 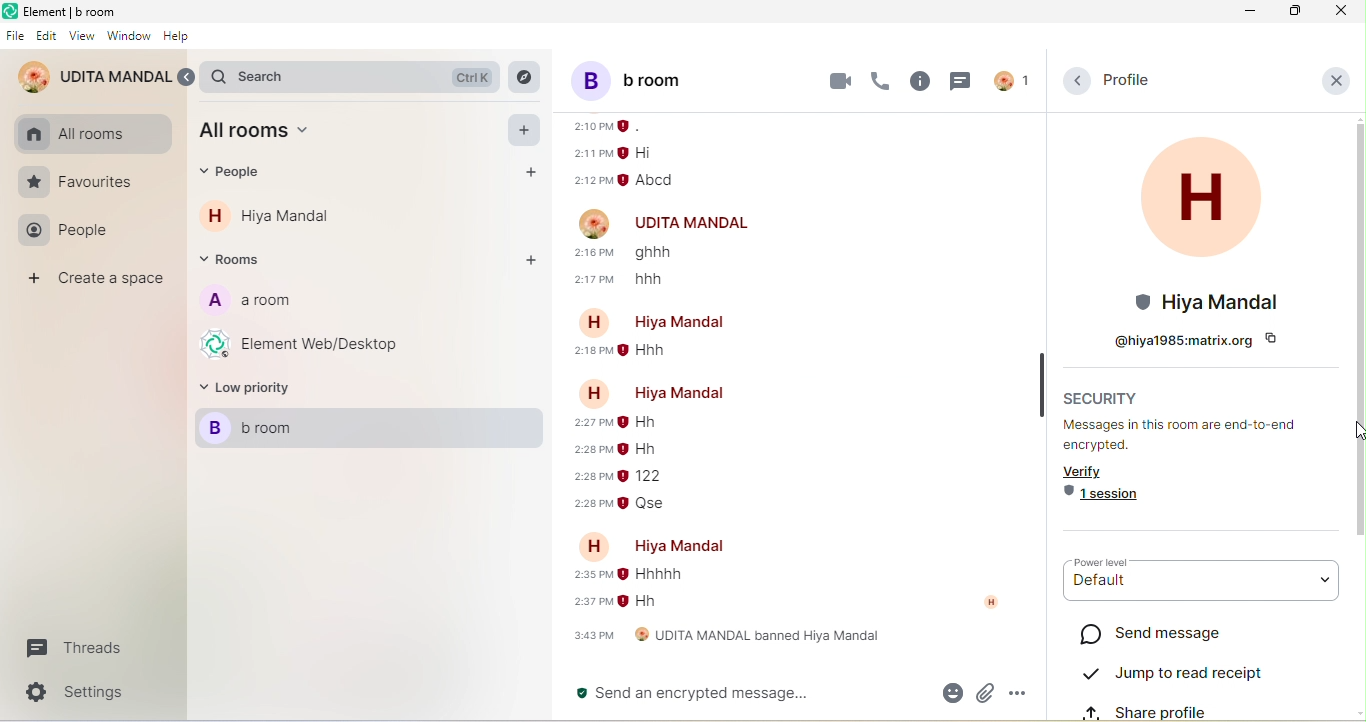 What do you see at coordinates (1198, 590) in the screenshot?
I see `default` at bounding box center [1198, 590].